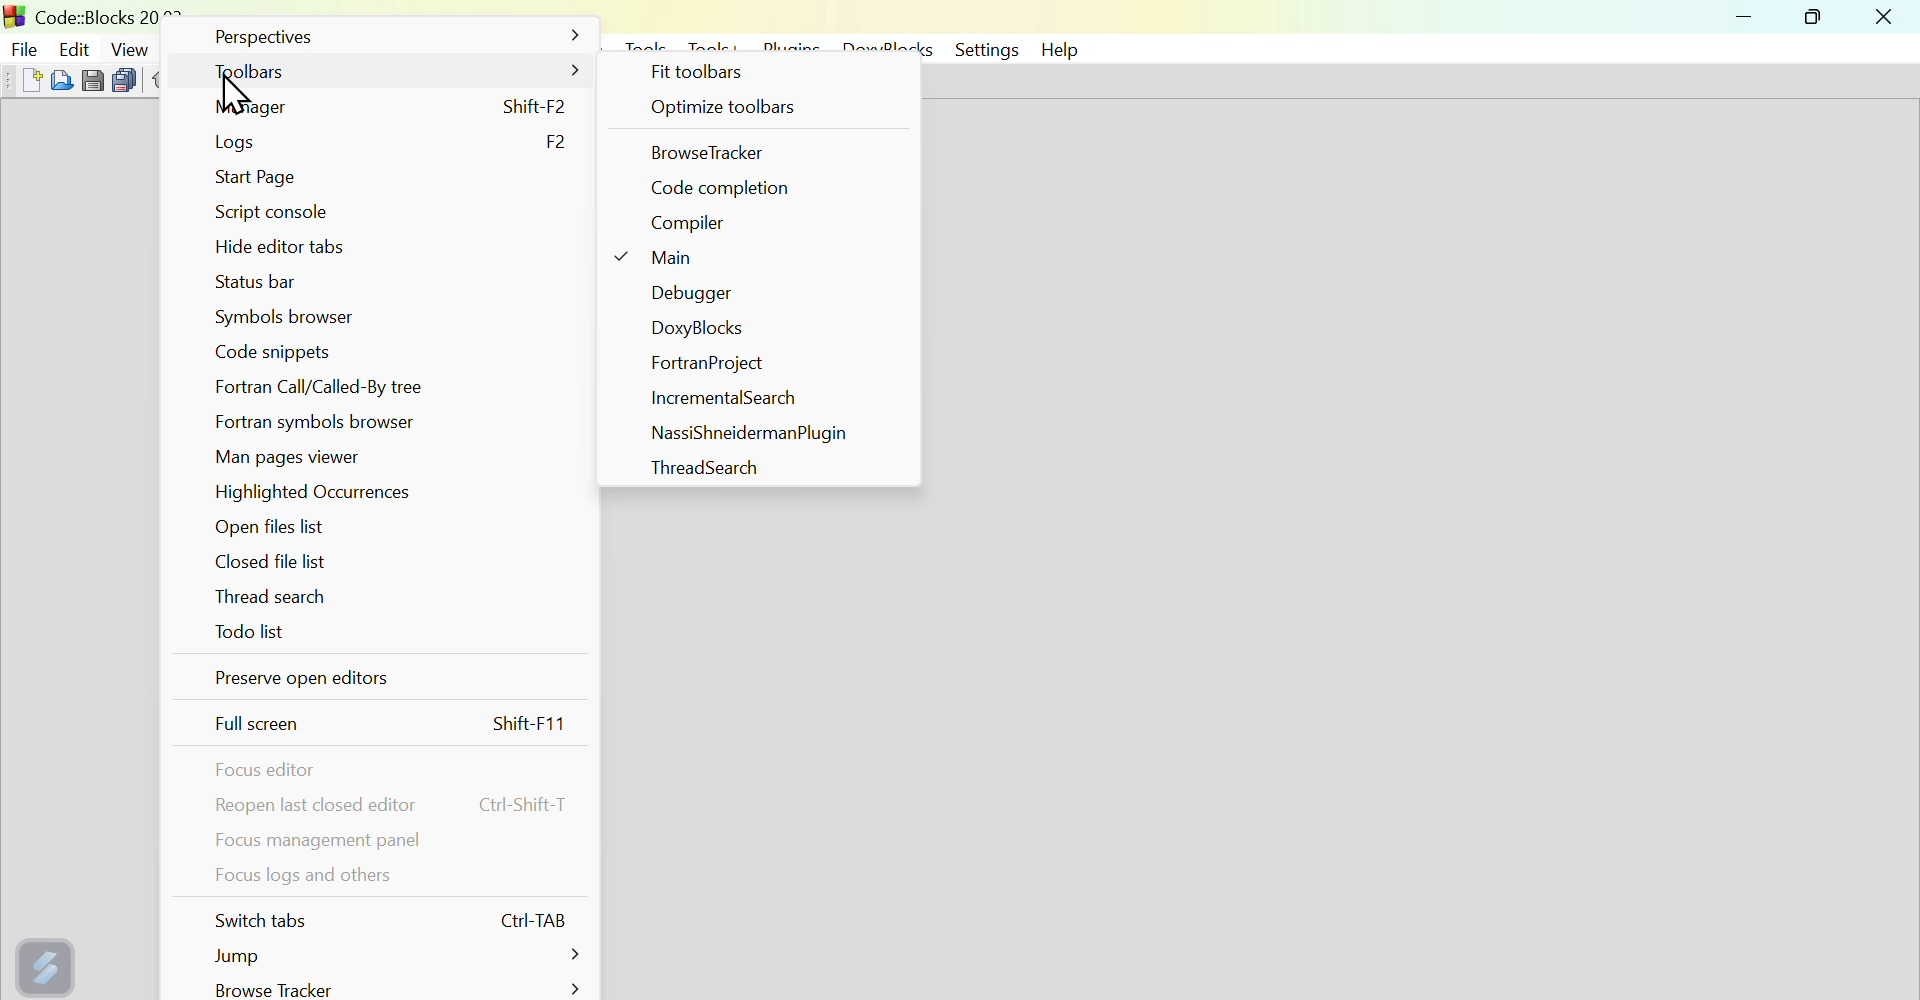  Describe the element at coordinates (258, 283) in the screenshot. I see `Status bar` at that location.